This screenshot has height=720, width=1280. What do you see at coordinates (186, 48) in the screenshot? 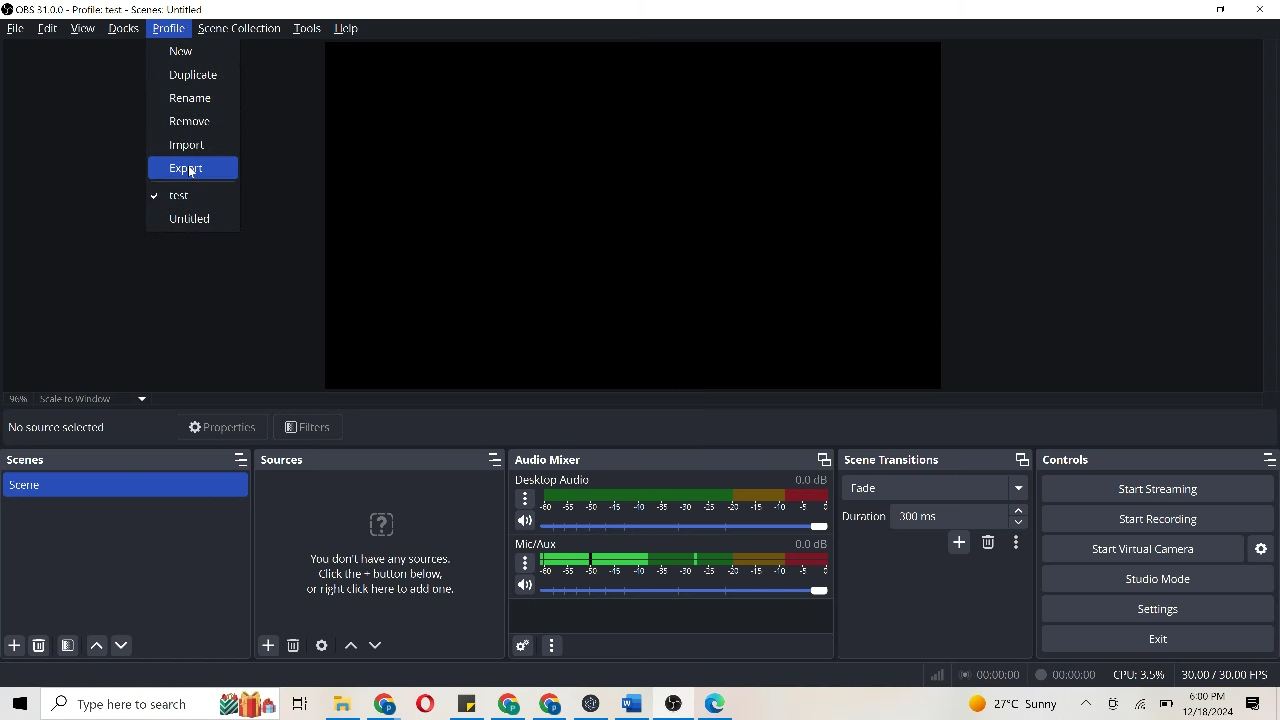
I see `Now` at bounding box center [186, 48].